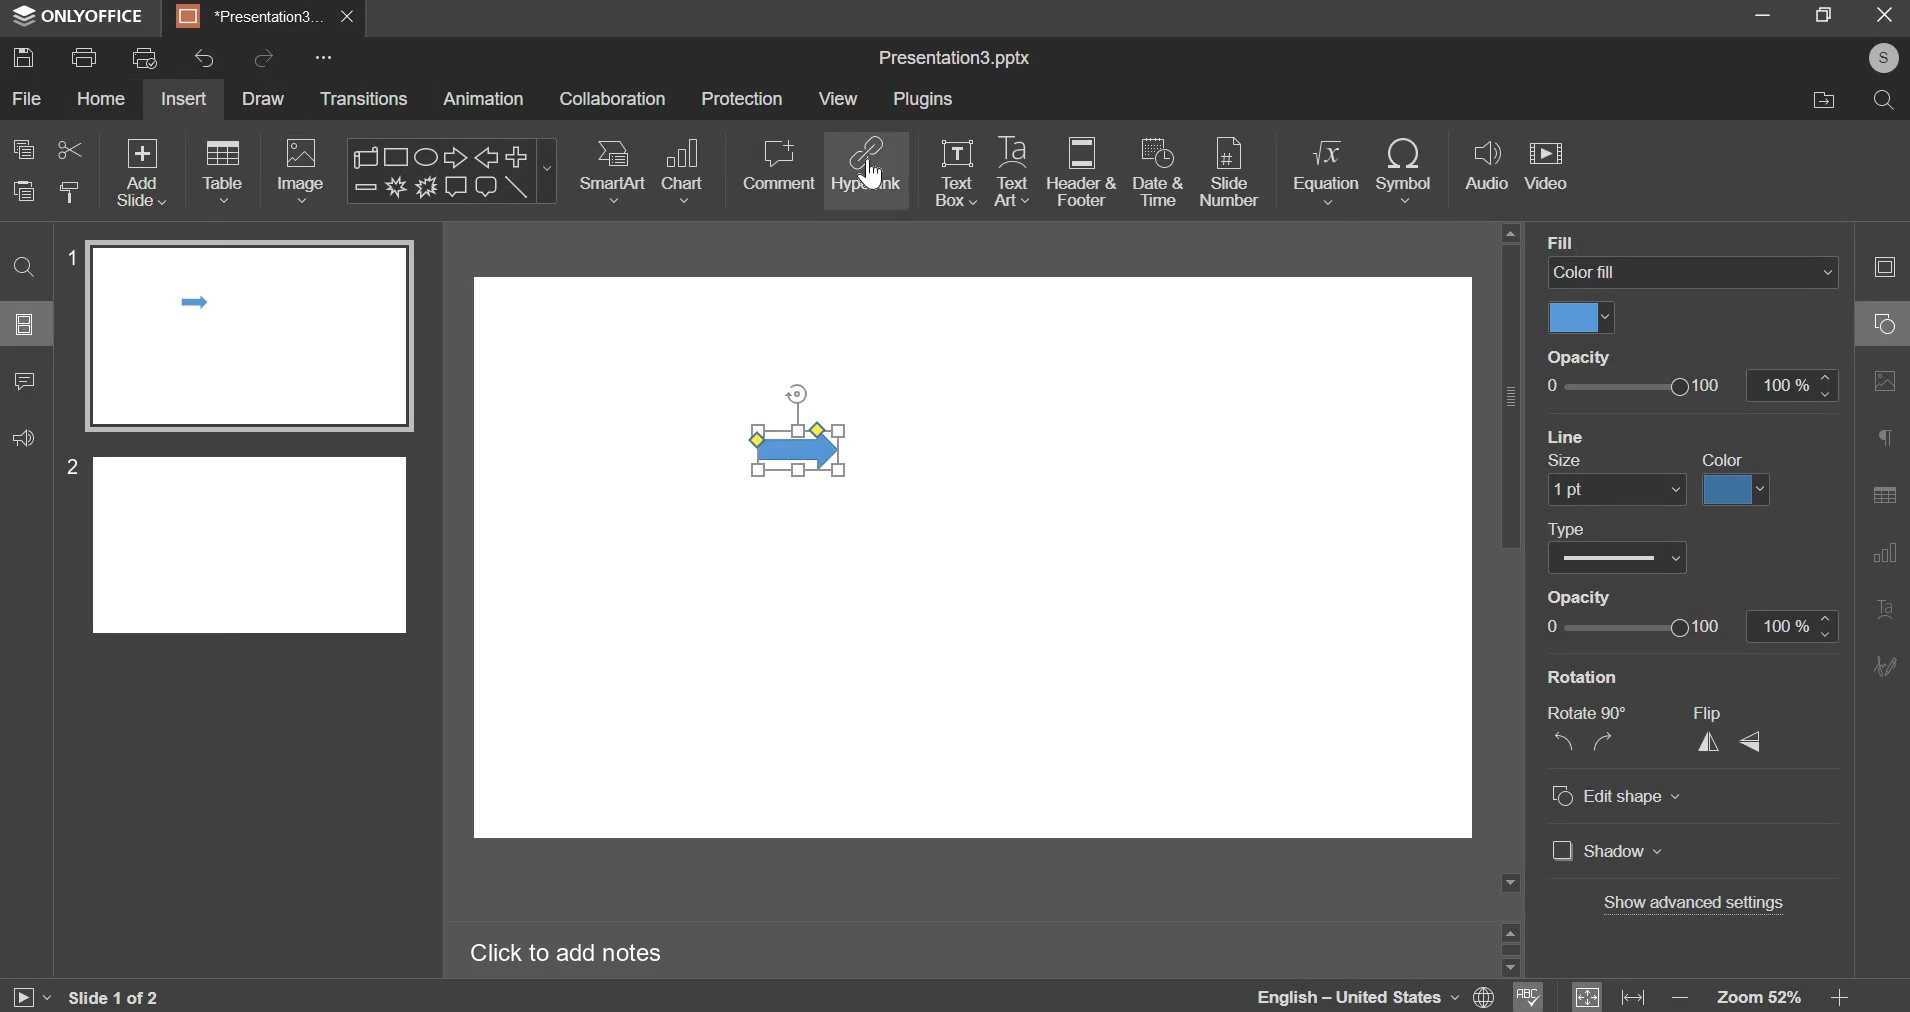 The width and height of the screenshot is (1910, 1012). What do you see at coordinates (1587, 713) in the screenshot?
I see `rotate 90` at bounding box center [1587, 713].